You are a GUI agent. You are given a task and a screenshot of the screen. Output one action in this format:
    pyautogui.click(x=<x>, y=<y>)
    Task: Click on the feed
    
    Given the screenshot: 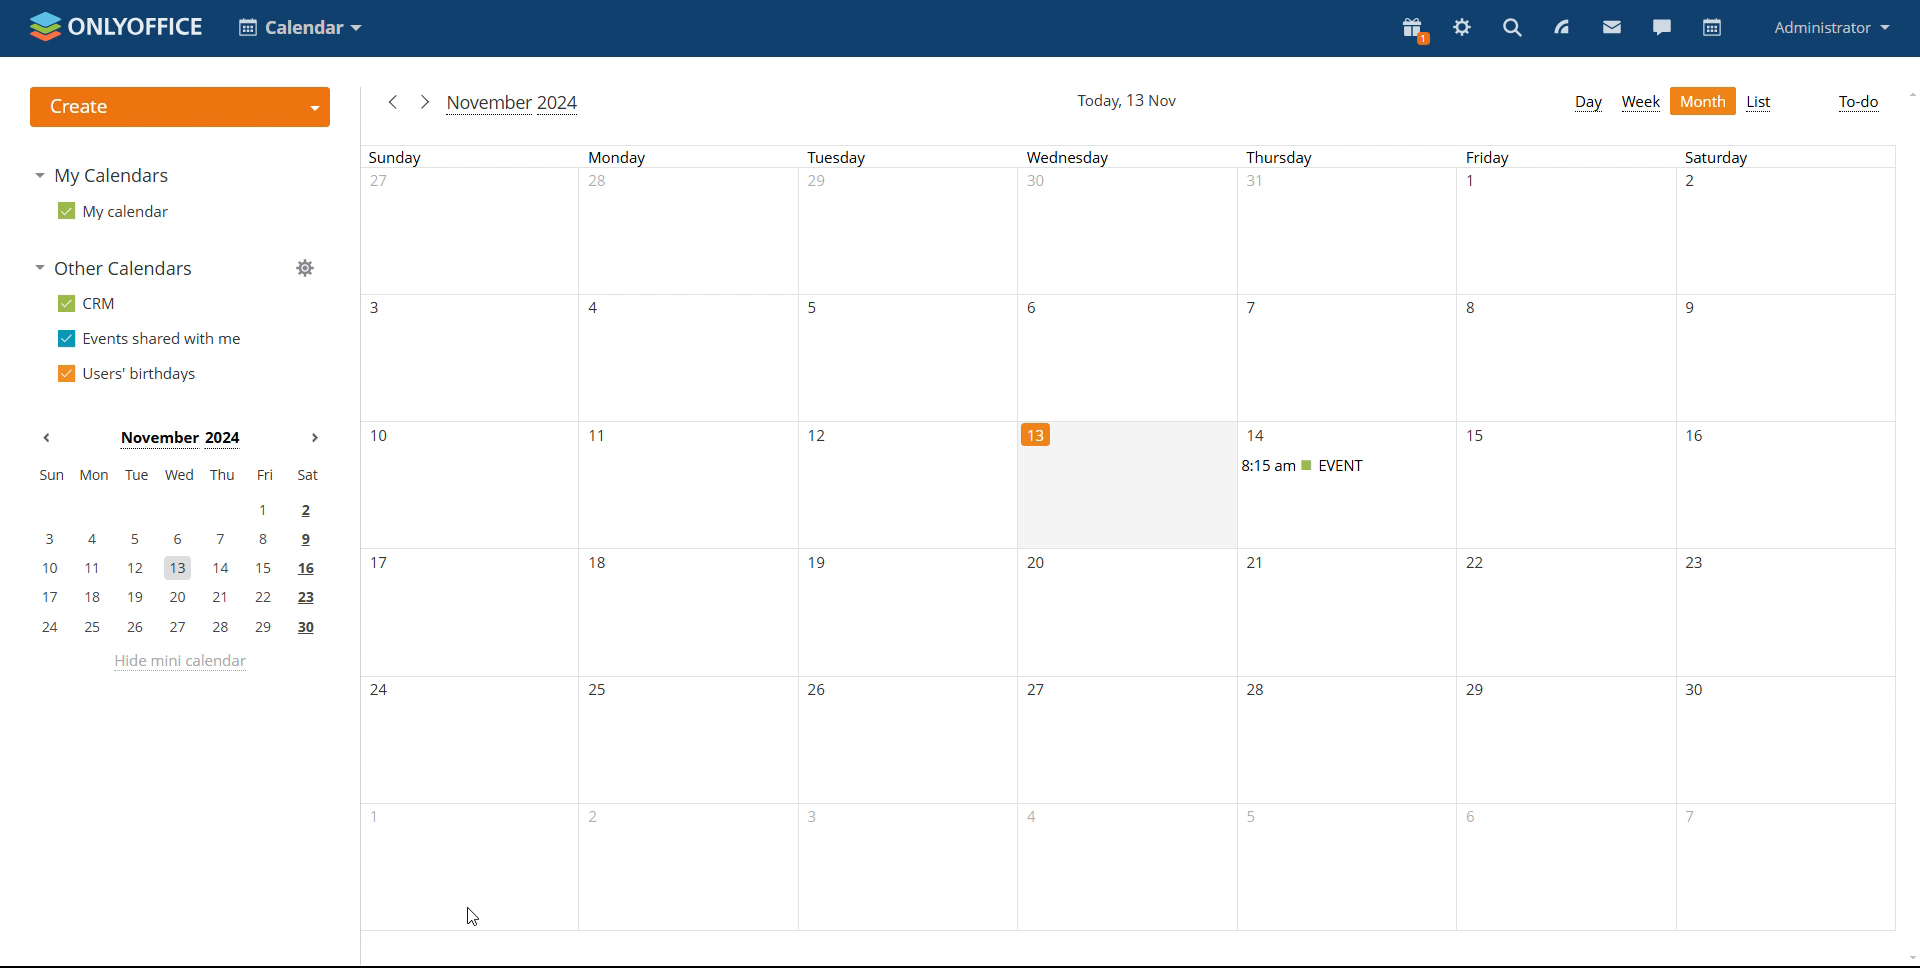 What is the action you would take?
    pyautogui.click(x=1562, y=28)
    